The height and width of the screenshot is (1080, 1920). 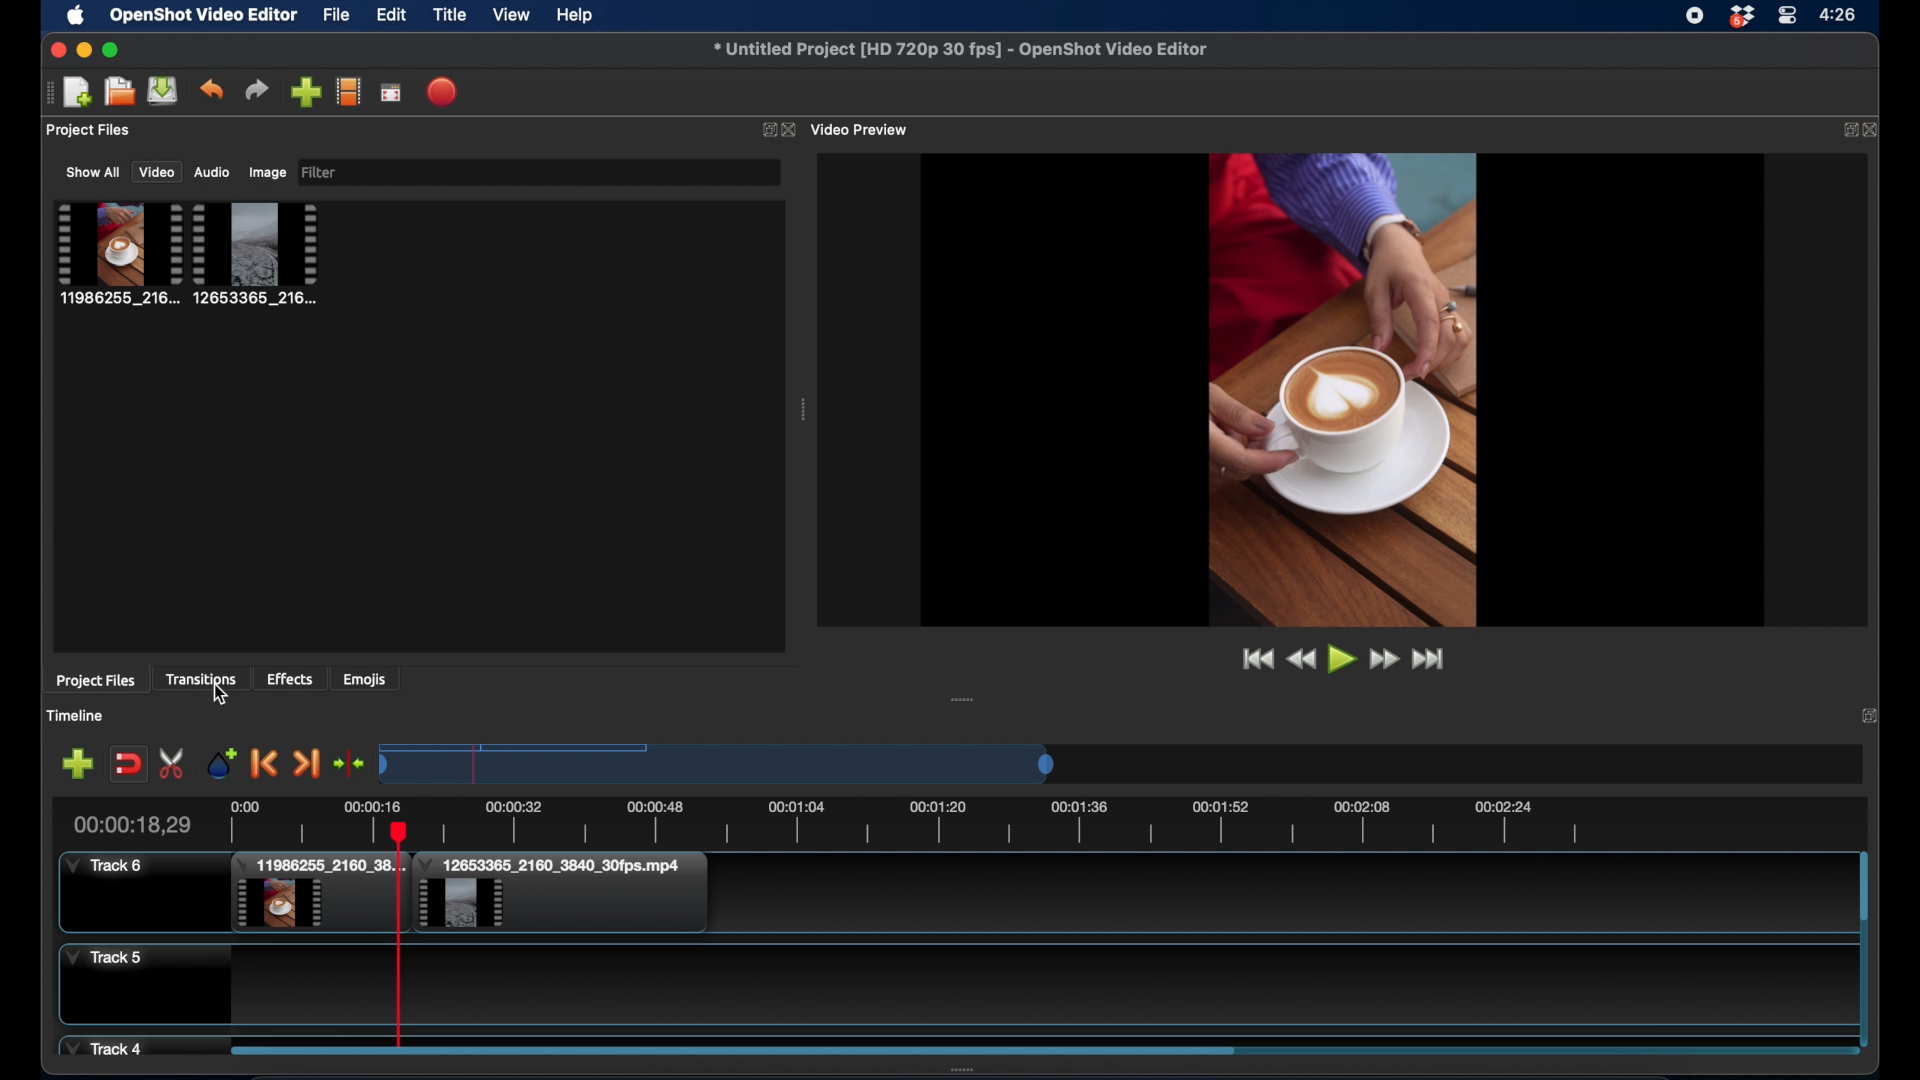 I want to click on jump to start, so click(x=1254, y=658).